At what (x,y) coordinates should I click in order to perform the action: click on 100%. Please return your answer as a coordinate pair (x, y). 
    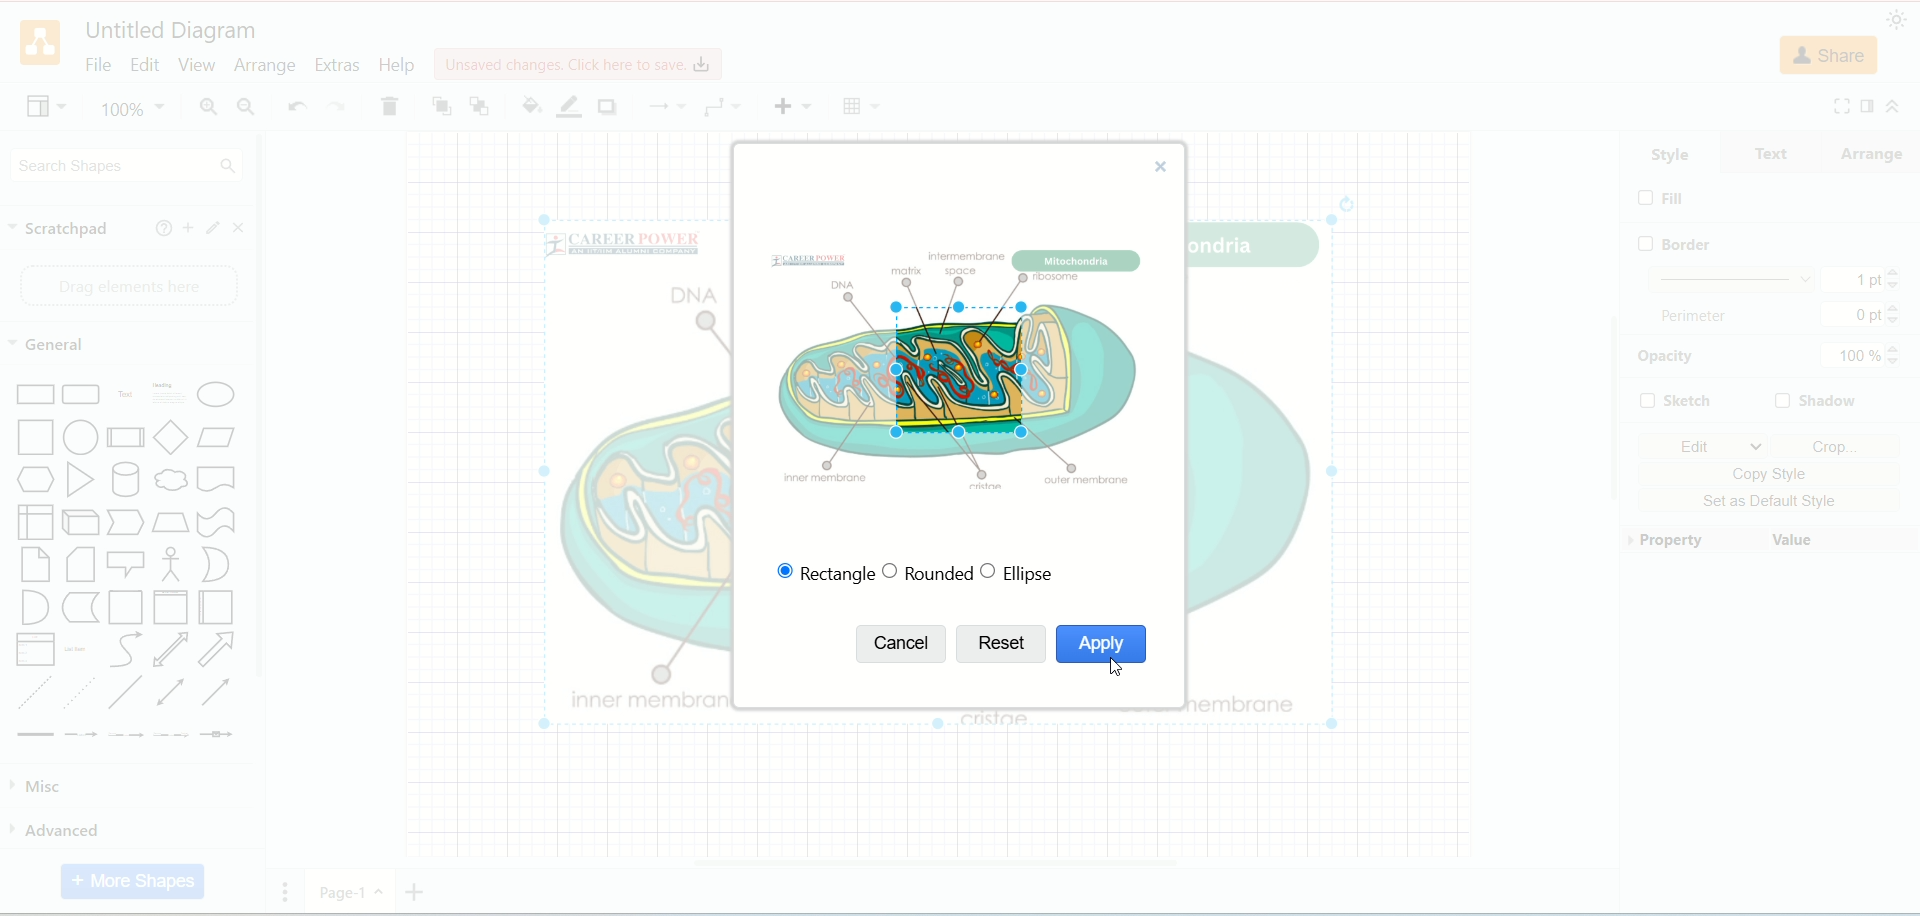
    Looking at the image, I should click on (1861, 358).